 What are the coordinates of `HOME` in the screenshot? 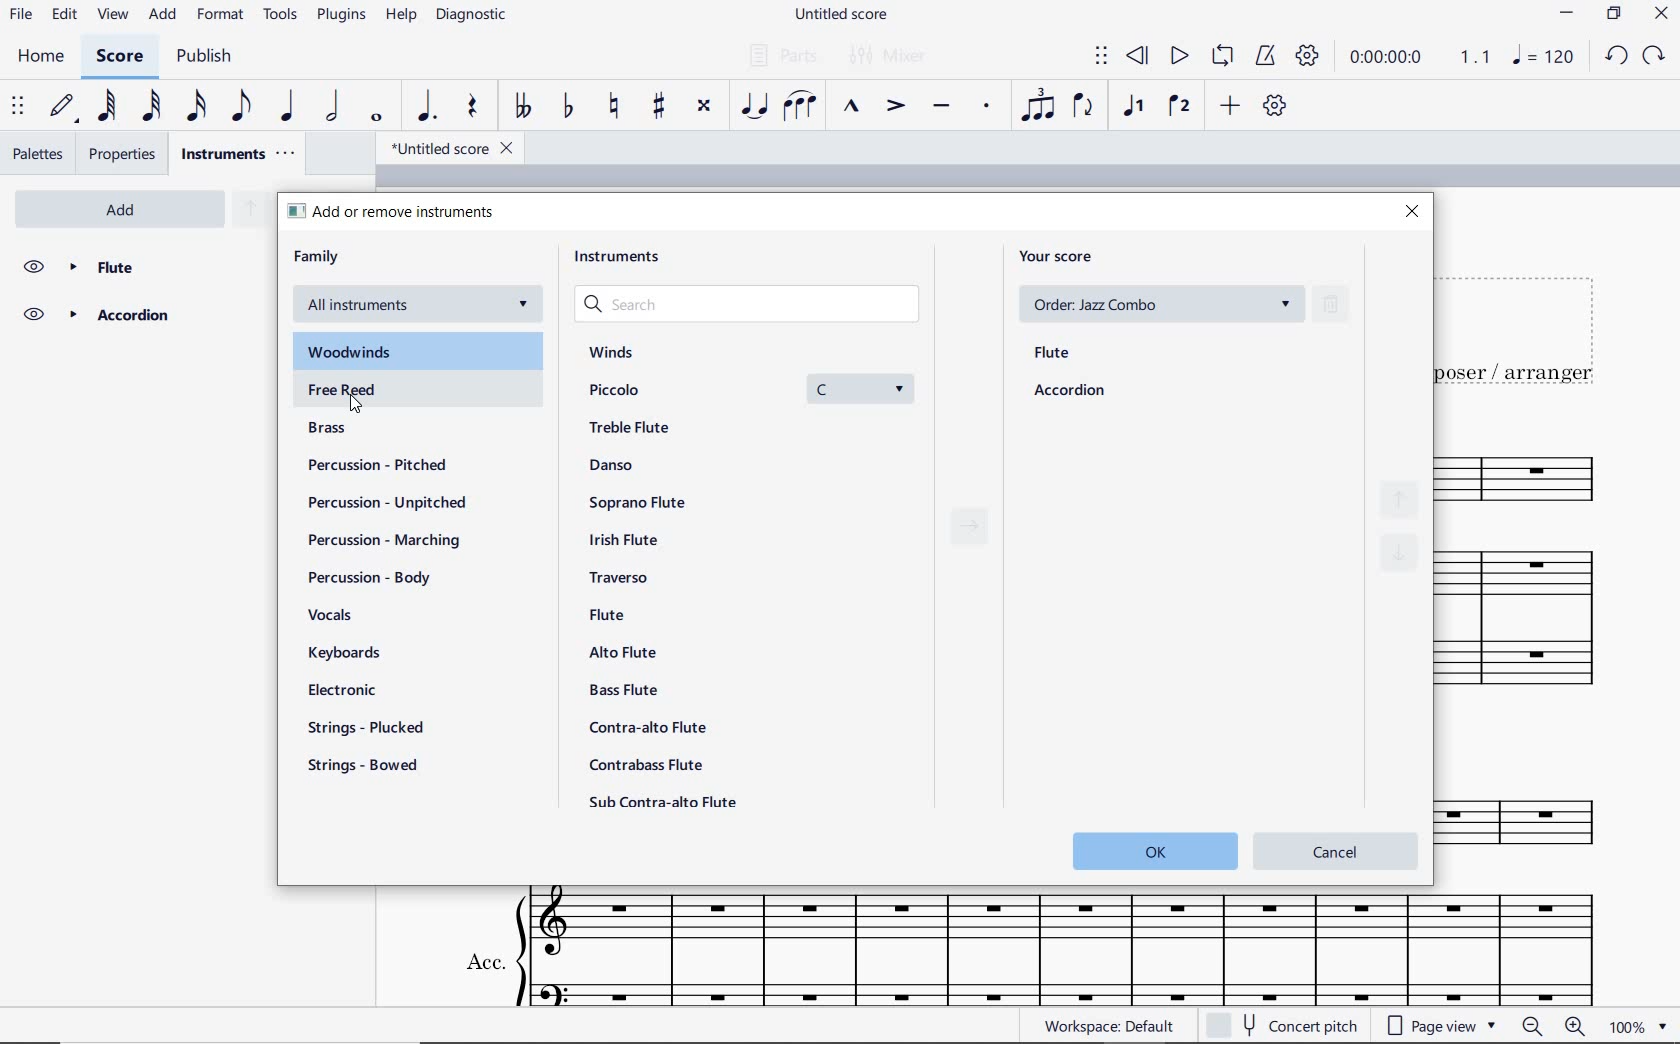 It's located at (41, 59).